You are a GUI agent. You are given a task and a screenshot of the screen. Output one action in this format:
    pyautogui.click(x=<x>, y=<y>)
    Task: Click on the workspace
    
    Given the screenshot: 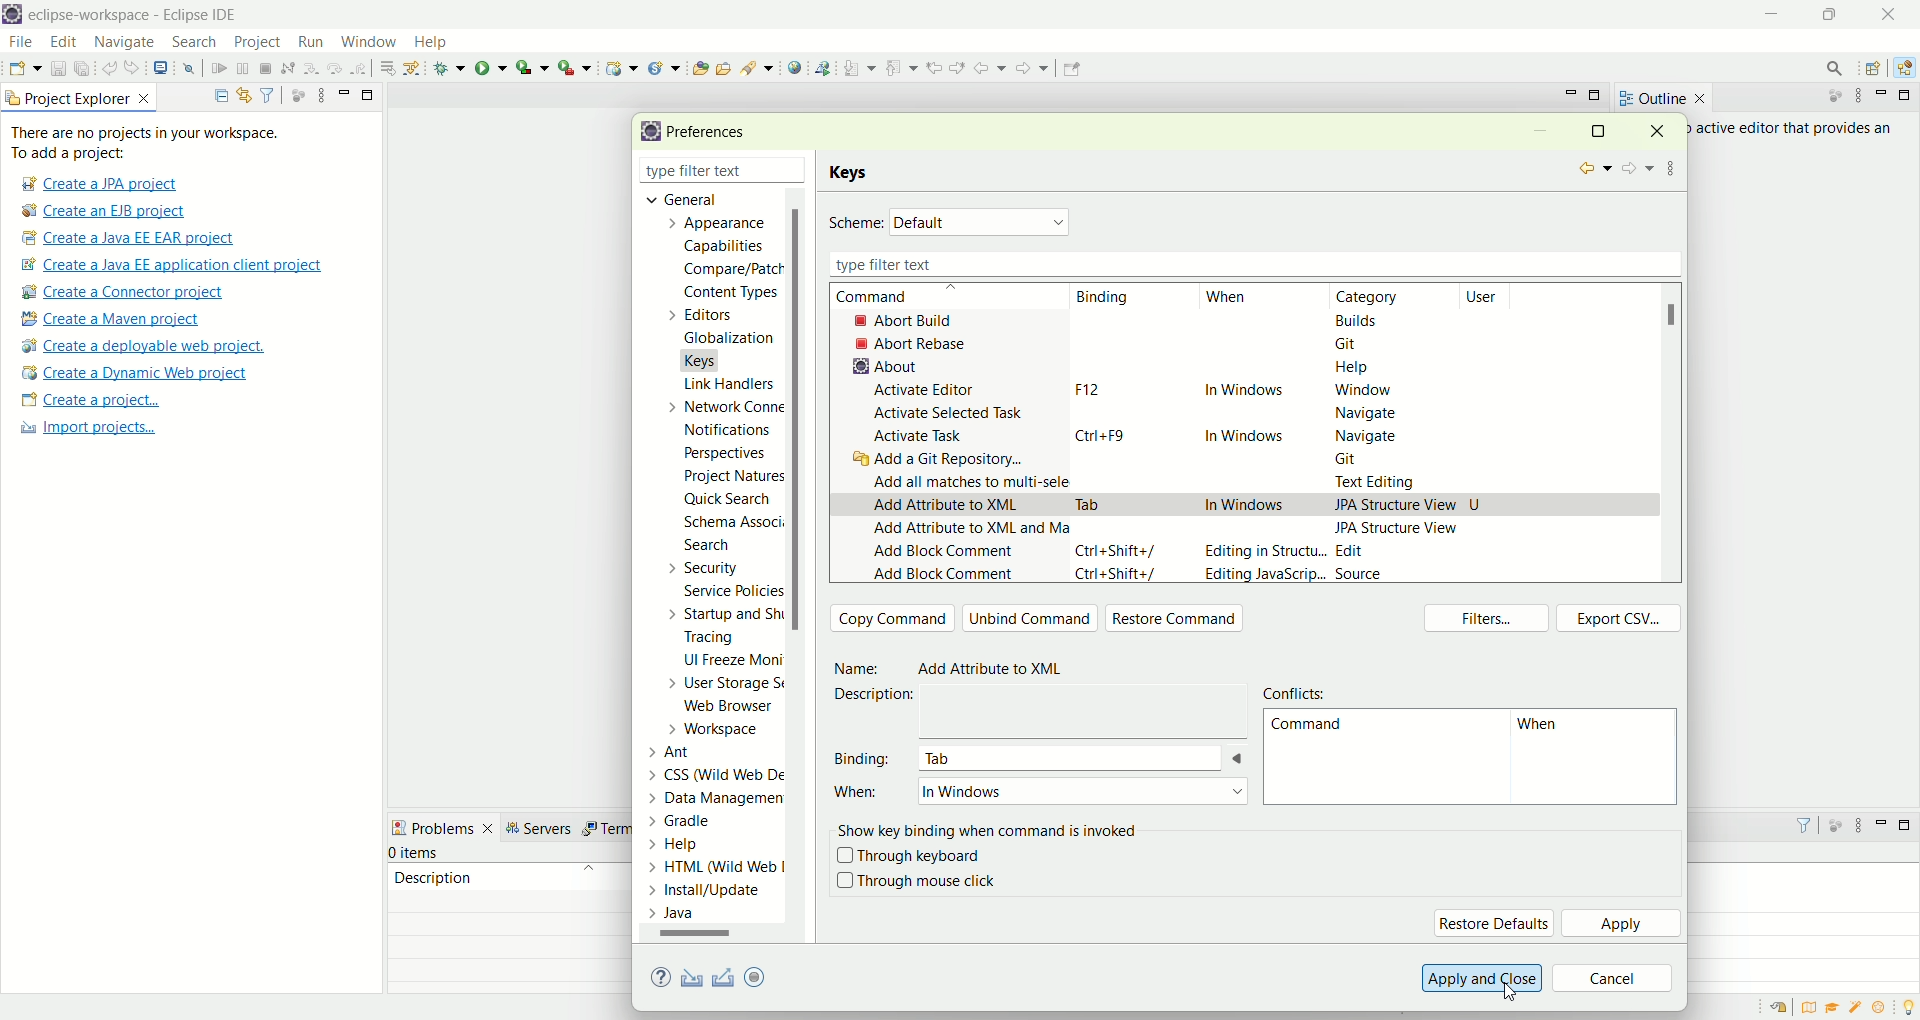 What is the action you would take?
    pyautogui.click(x=719, y=729)
    